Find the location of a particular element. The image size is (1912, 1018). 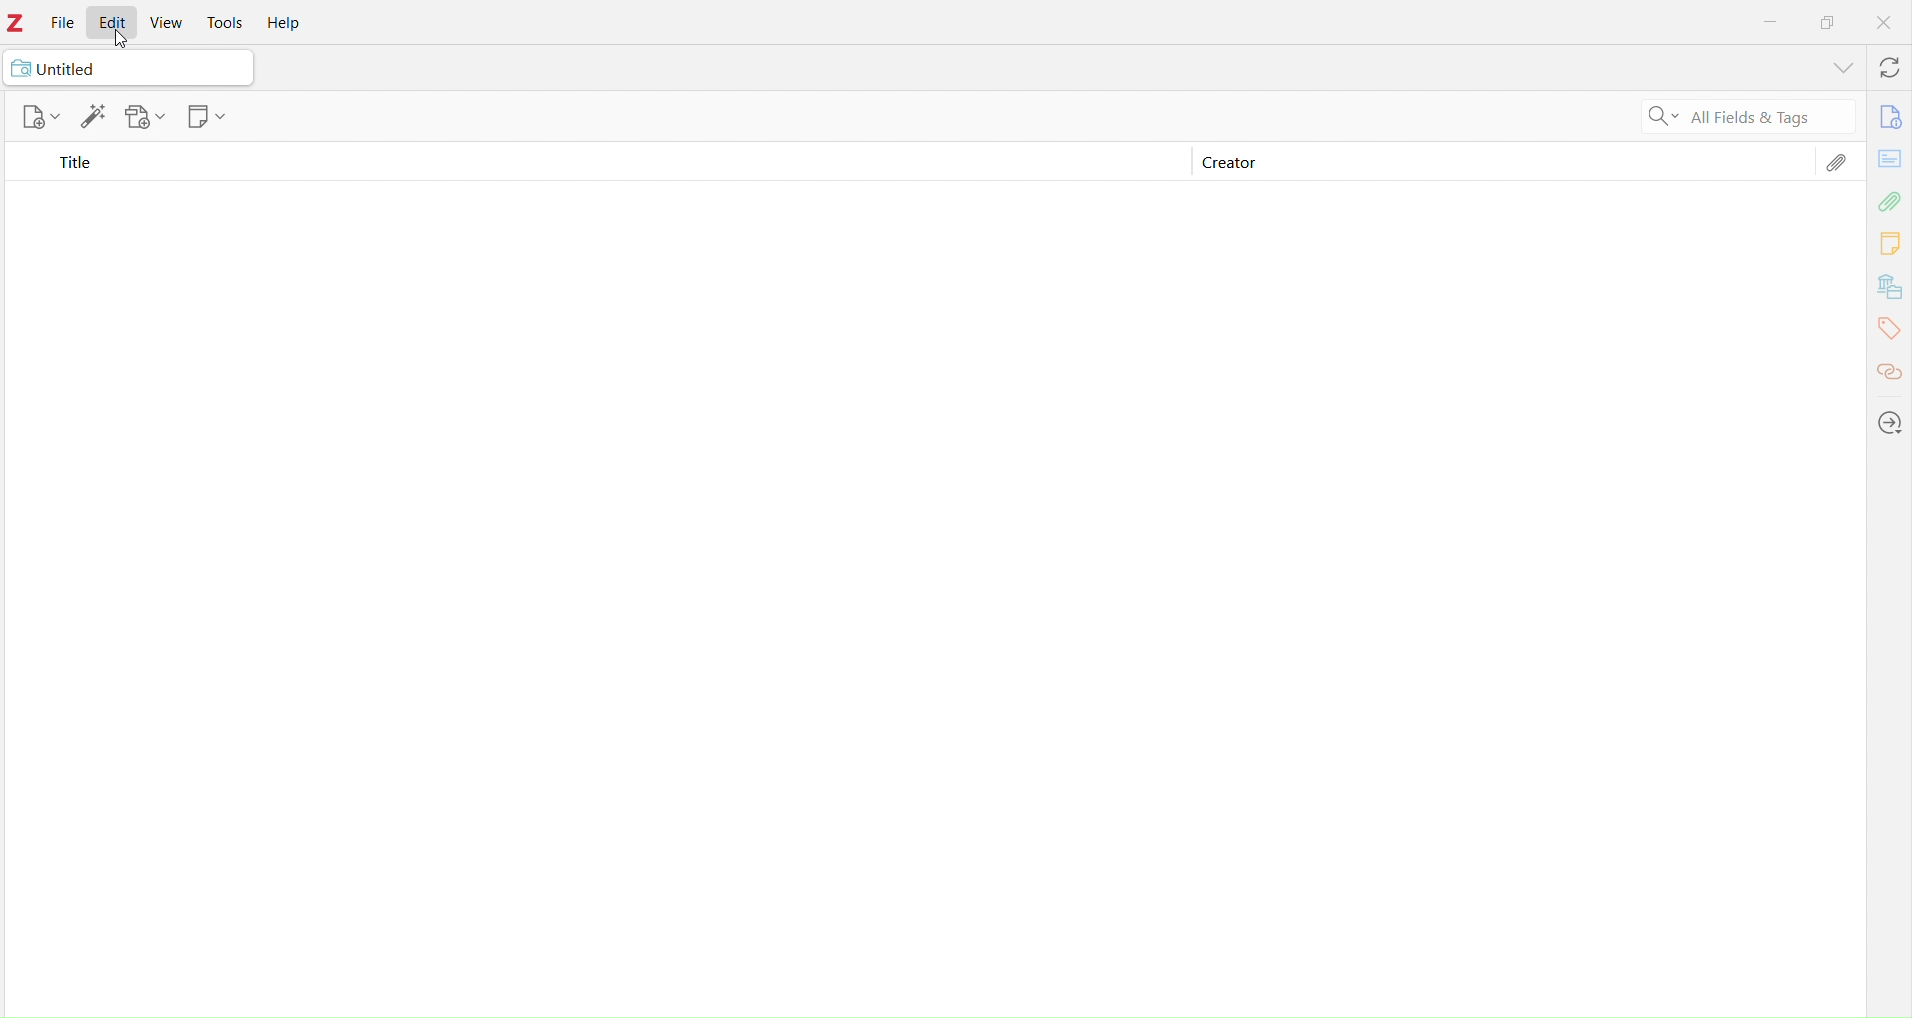

Comments is located at coordinates (1890, 245).